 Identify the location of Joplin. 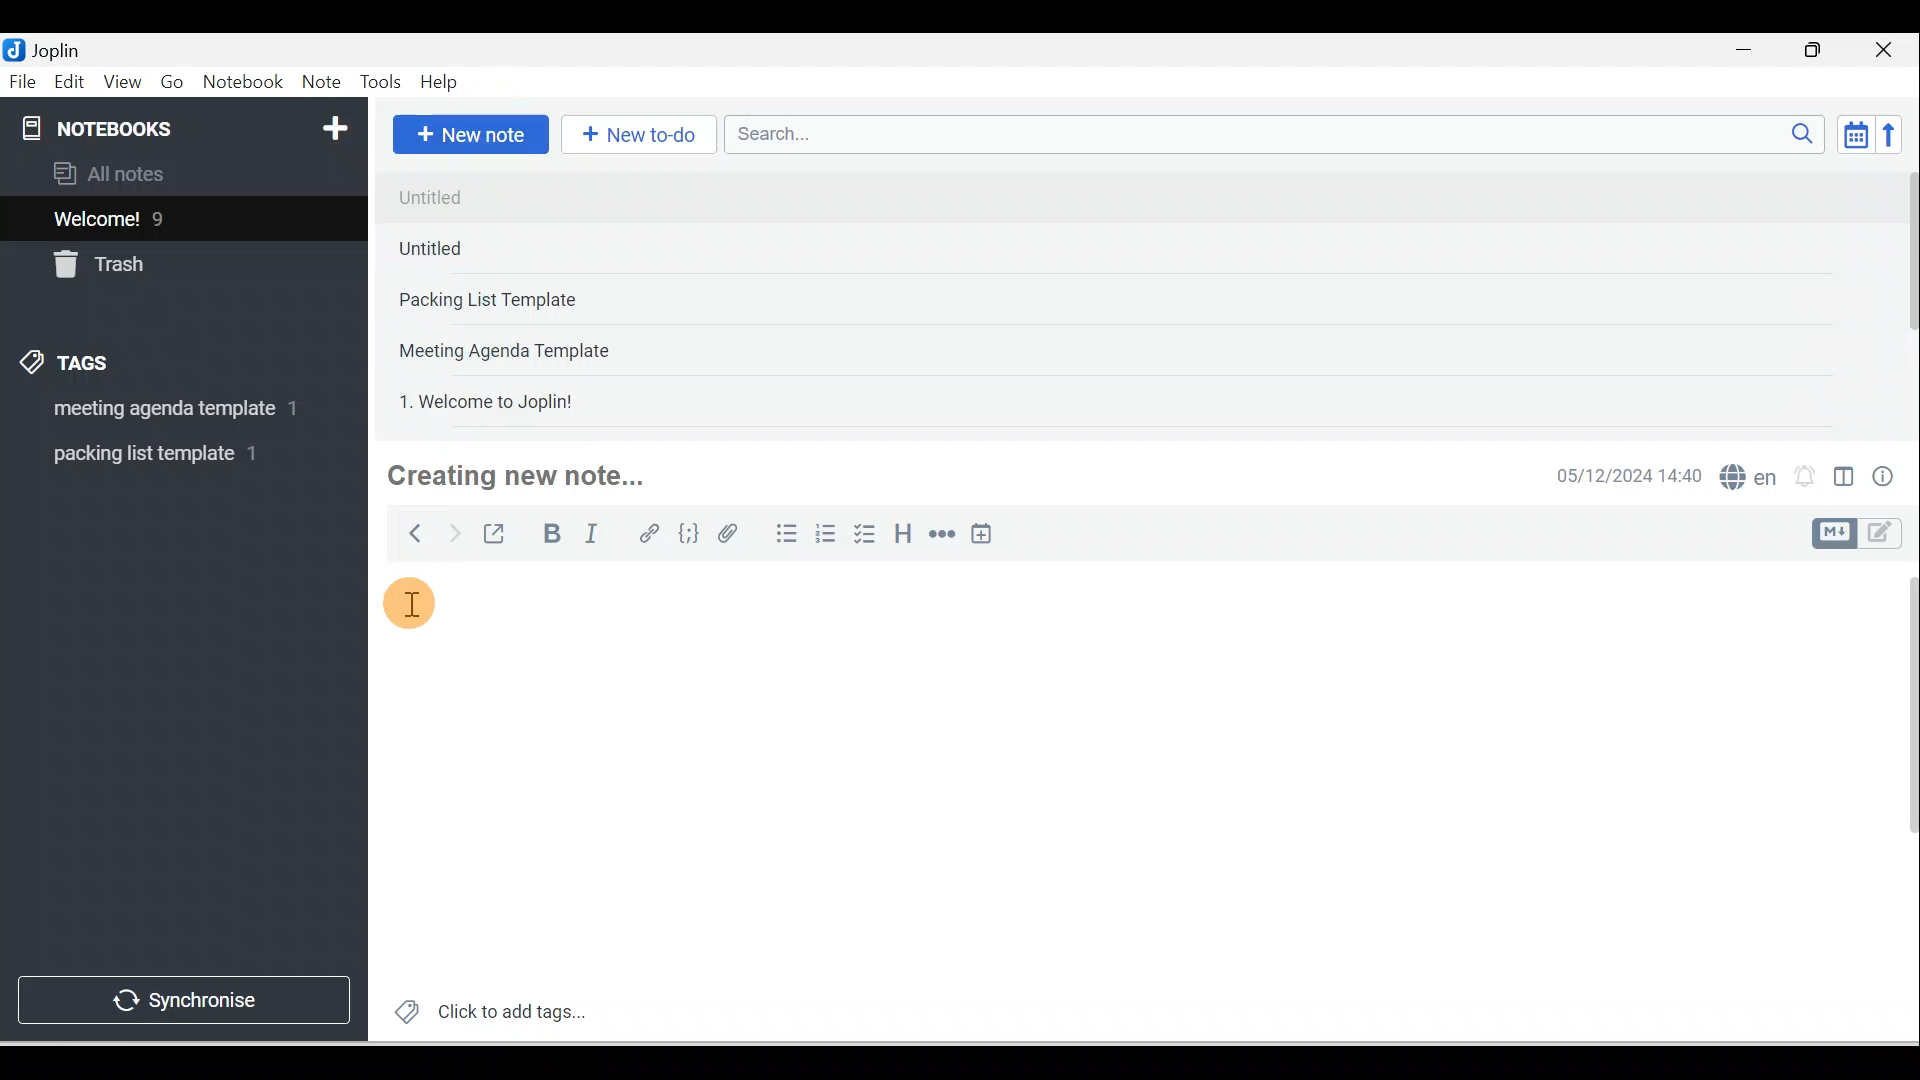
(61, 48).